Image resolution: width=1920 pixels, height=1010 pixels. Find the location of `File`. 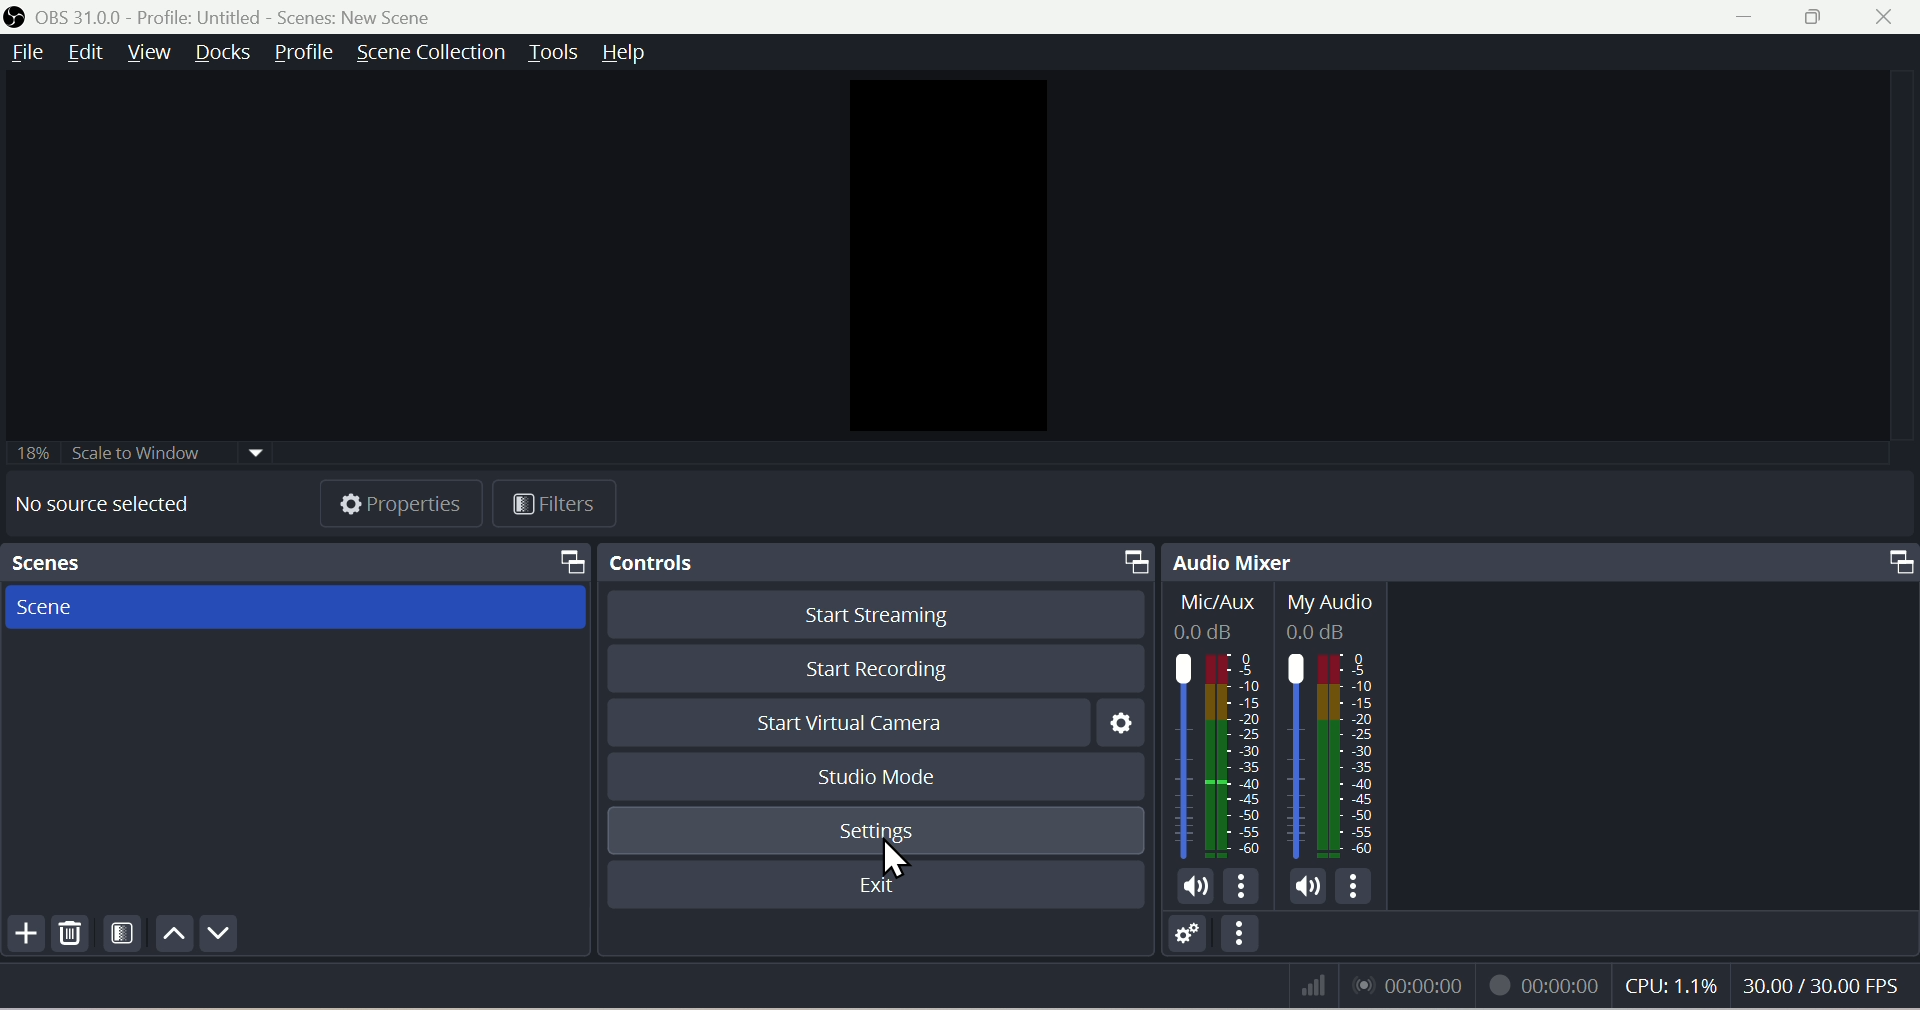

File is located at coordinates (23, 56).